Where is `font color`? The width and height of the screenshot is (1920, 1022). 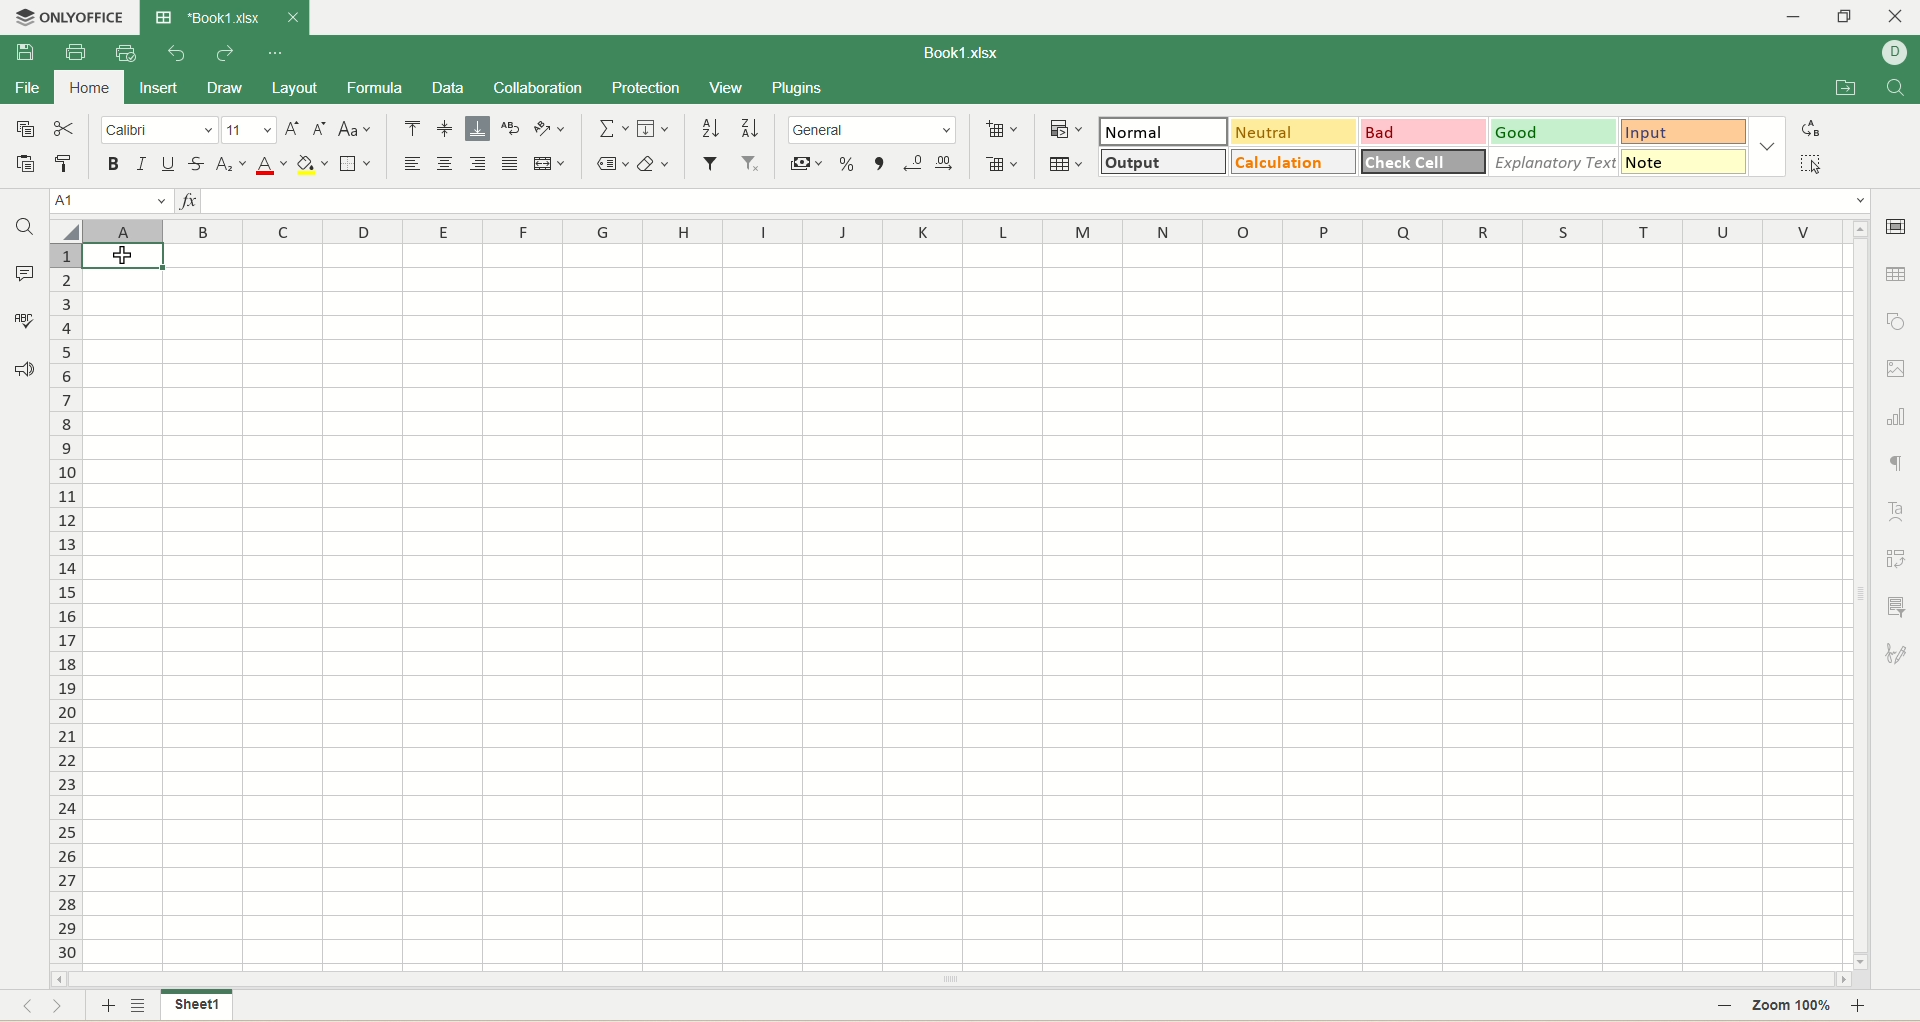
font color is located at coordinates (271, 166).